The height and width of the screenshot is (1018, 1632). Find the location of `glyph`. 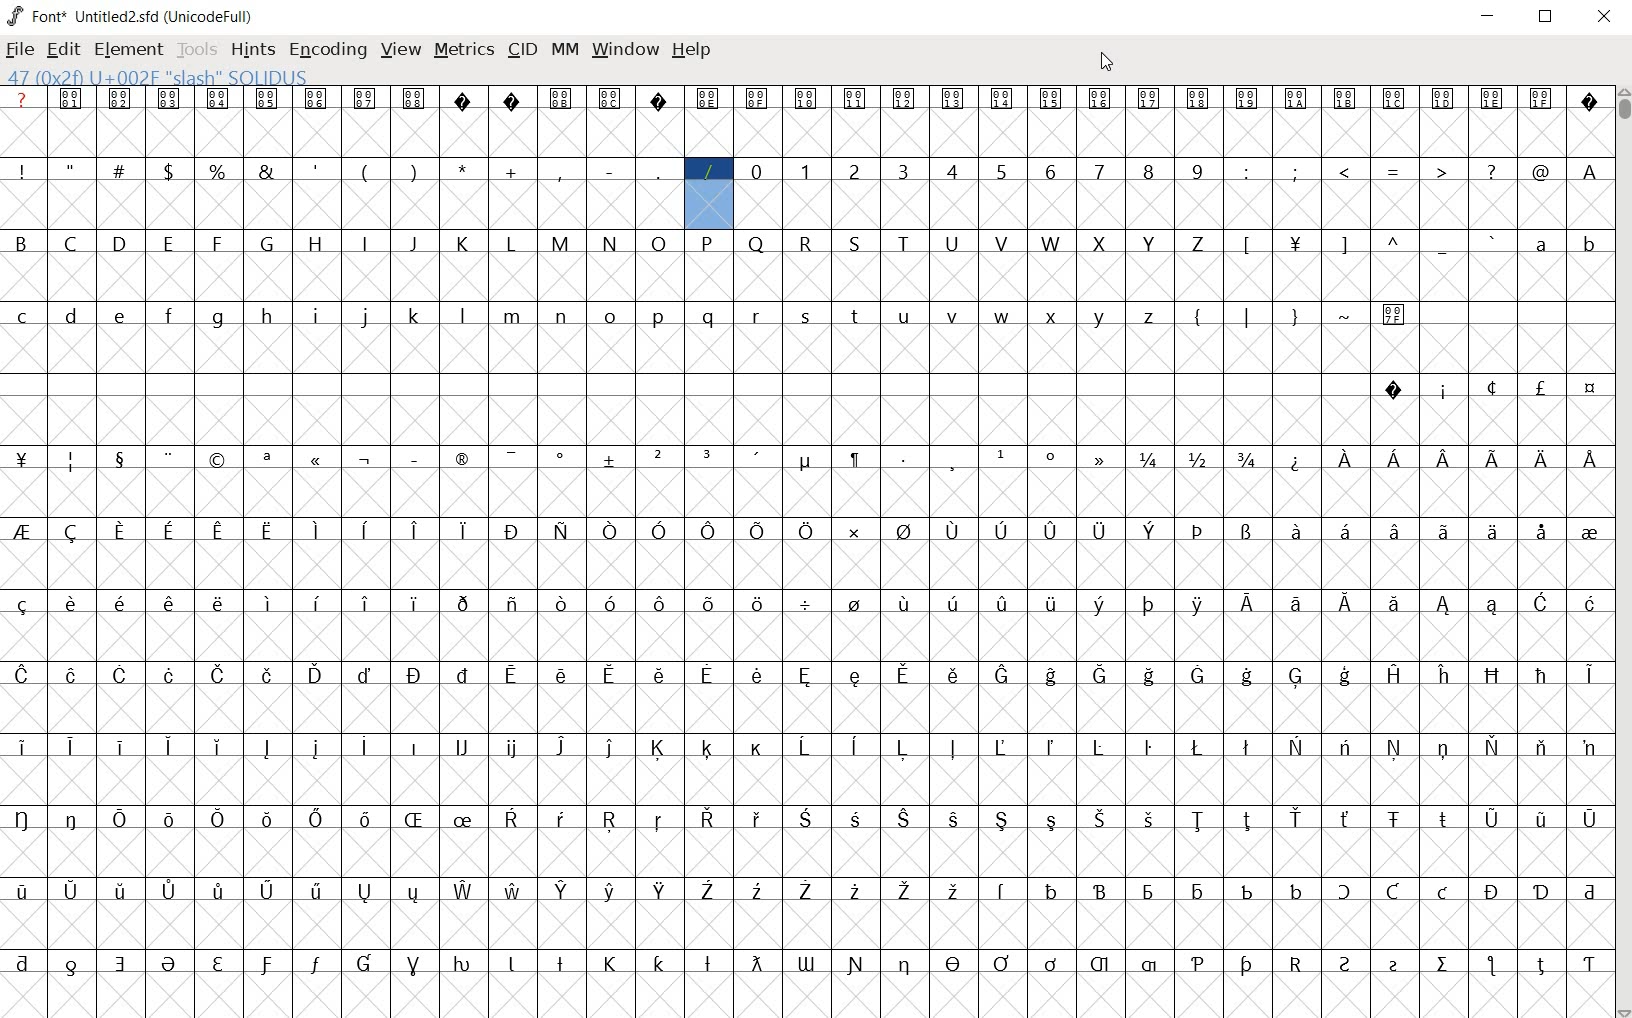

glyph is located at coordinates (216, 319).